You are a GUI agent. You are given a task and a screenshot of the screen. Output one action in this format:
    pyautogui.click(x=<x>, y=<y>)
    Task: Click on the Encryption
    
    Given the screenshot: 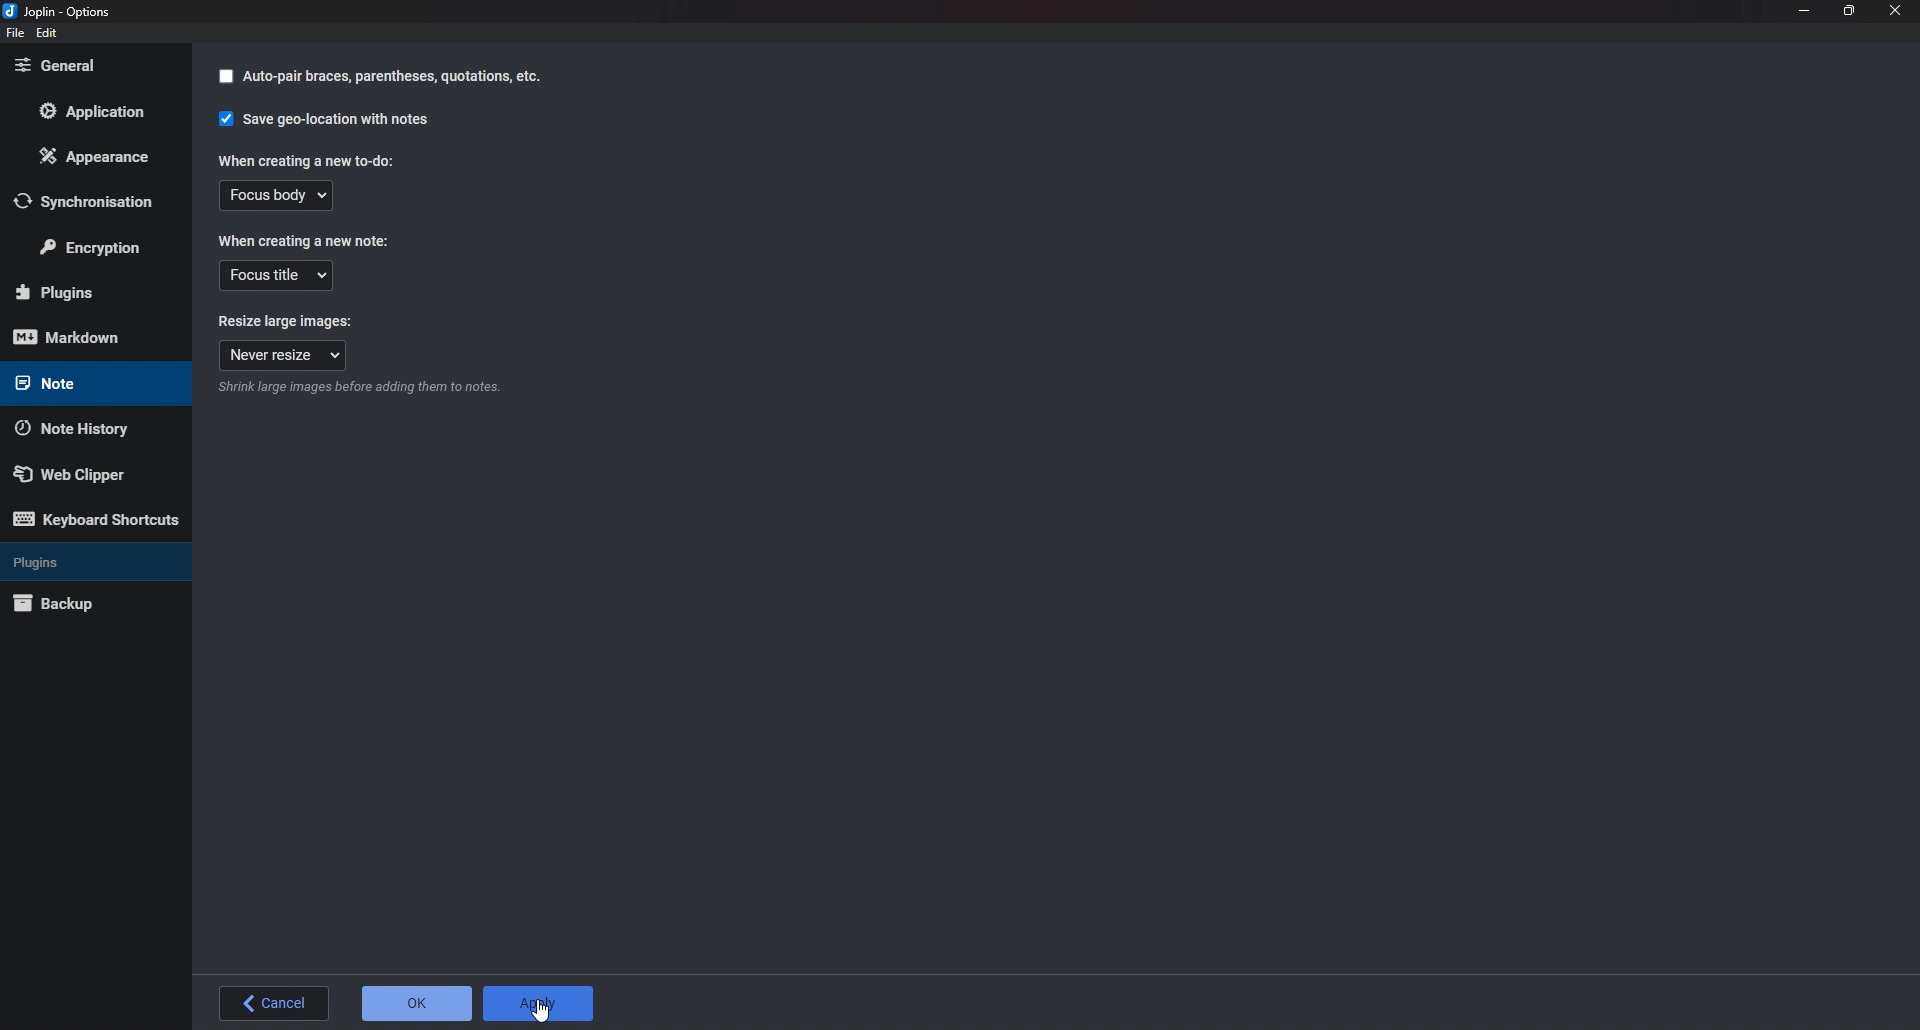 What is the action you would take?
    pyautogui.click(x=89, y=248)
    